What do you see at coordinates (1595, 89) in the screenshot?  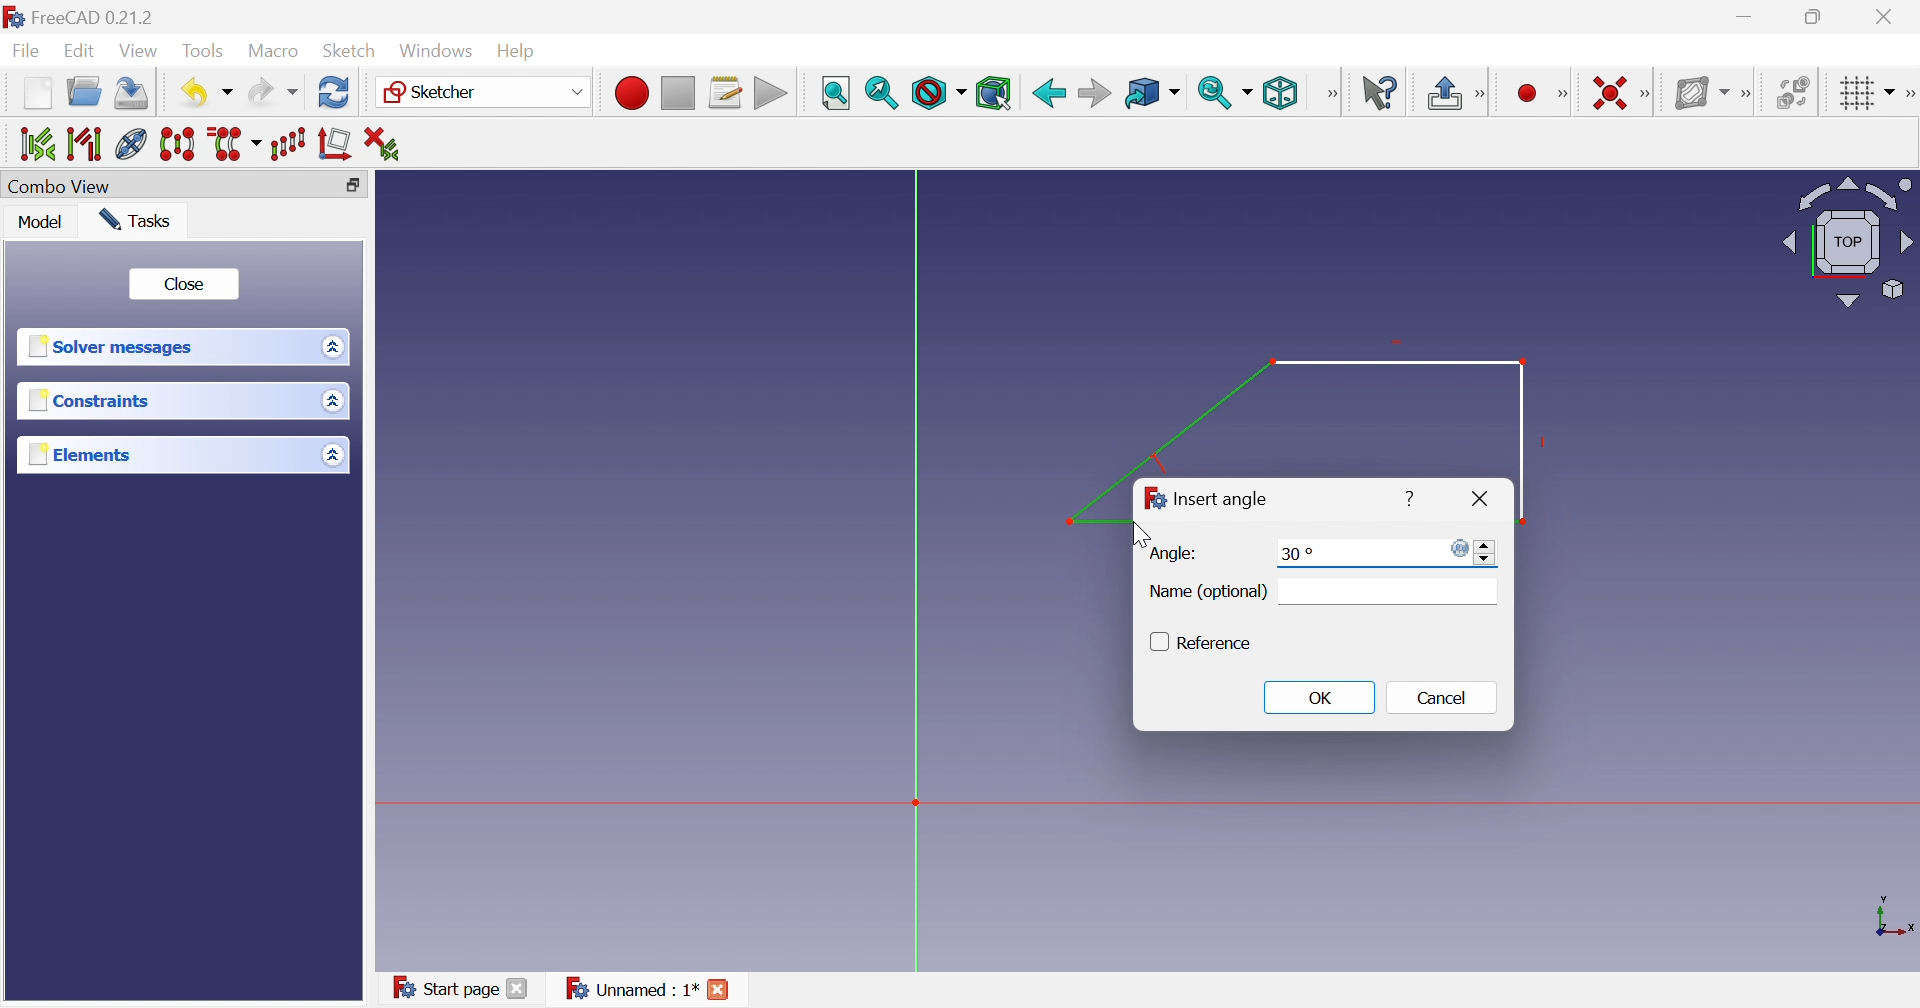 I see `Constraint Horizontally` at bounding box center [1595, 89].